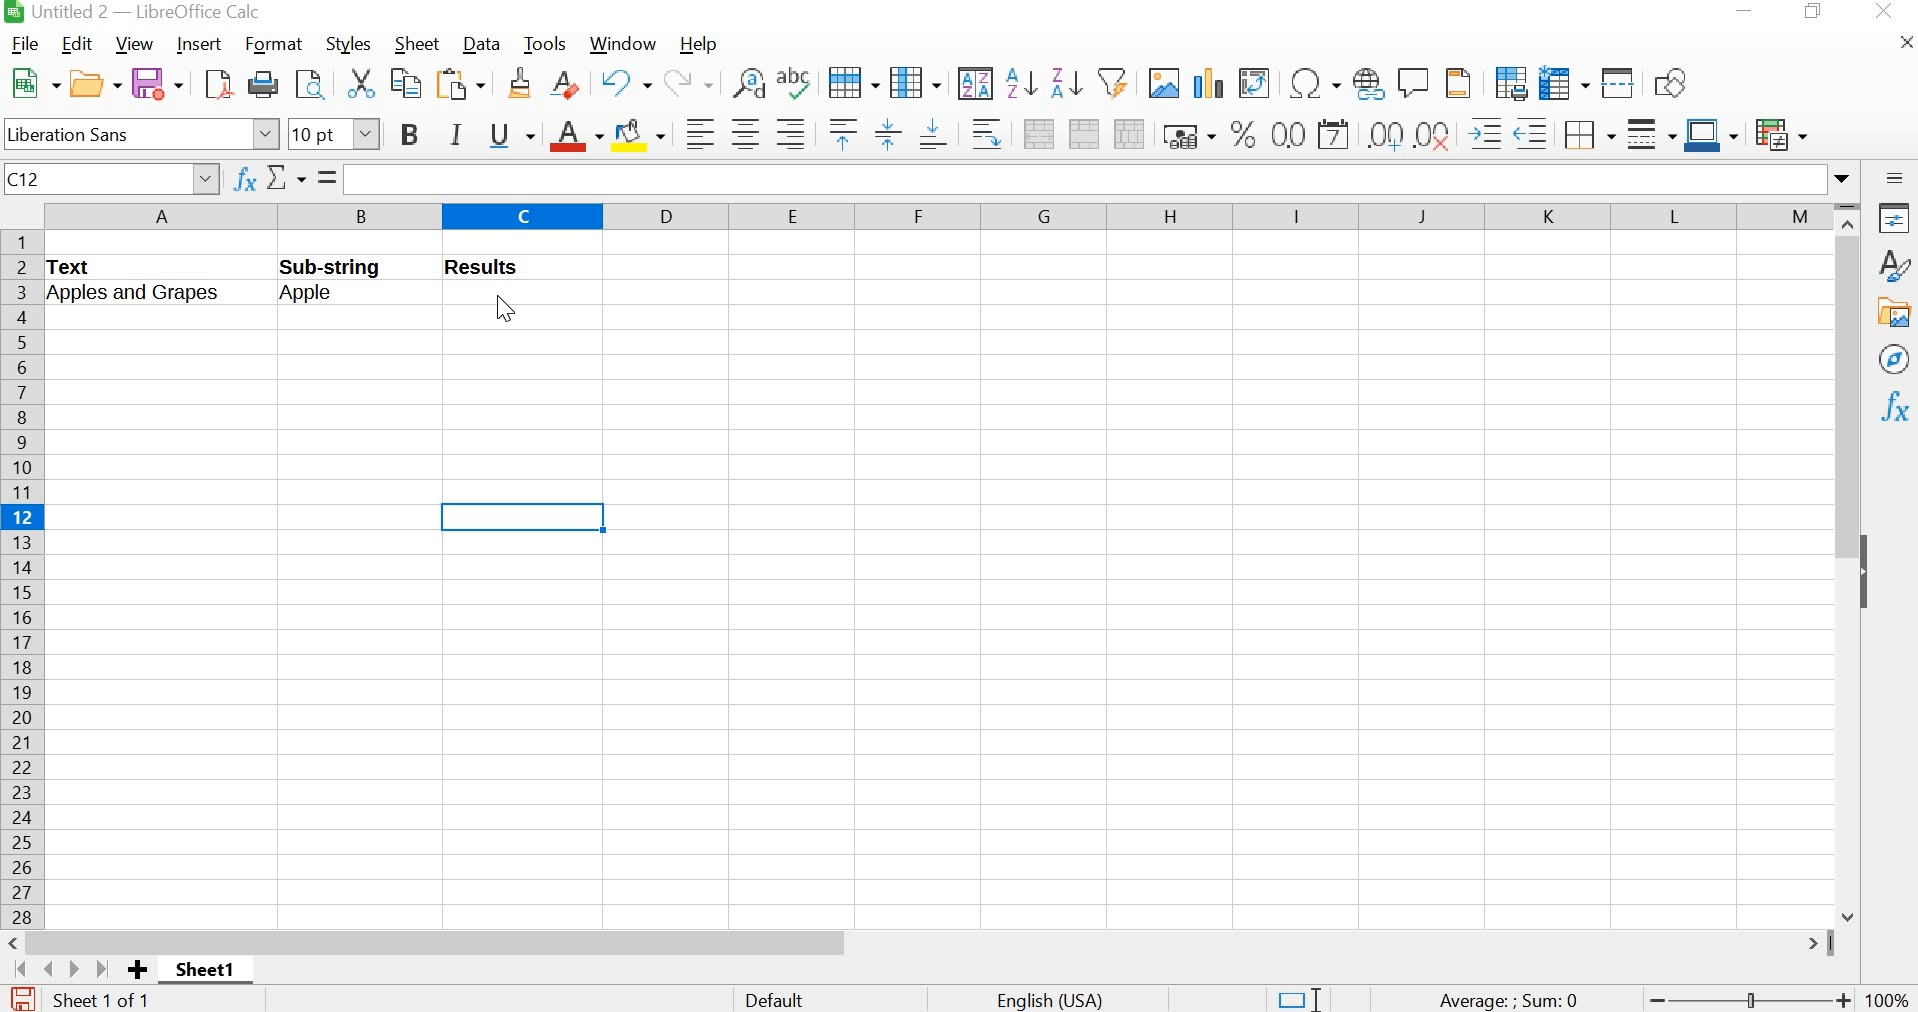  I want to click on clone formatting, so click(519, 85).